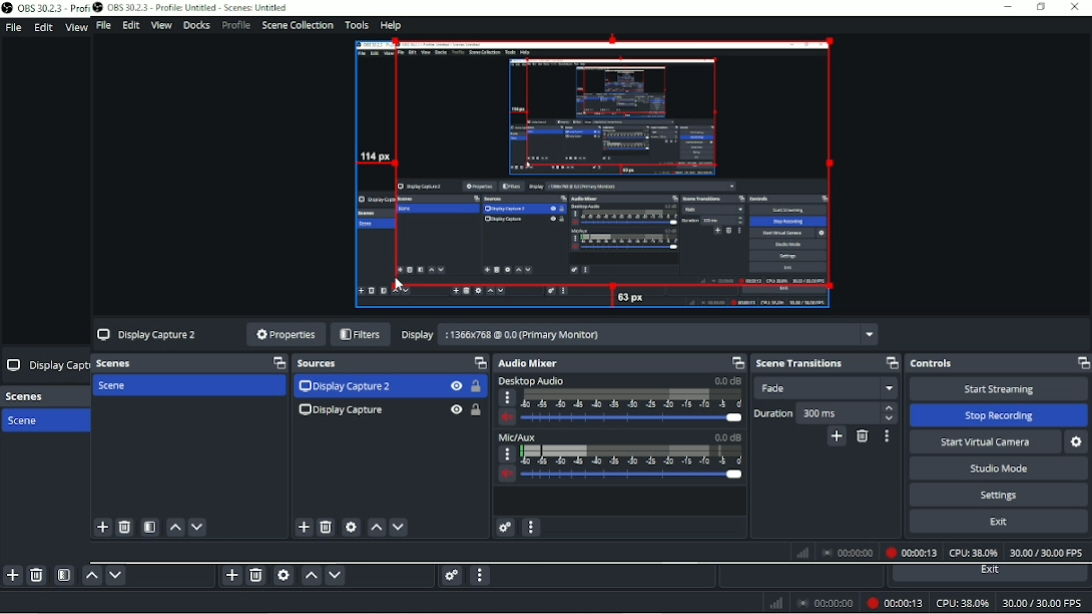 The width and height of the screenshot is (1092, 614). I want to click on Tools, so click(357, 24).